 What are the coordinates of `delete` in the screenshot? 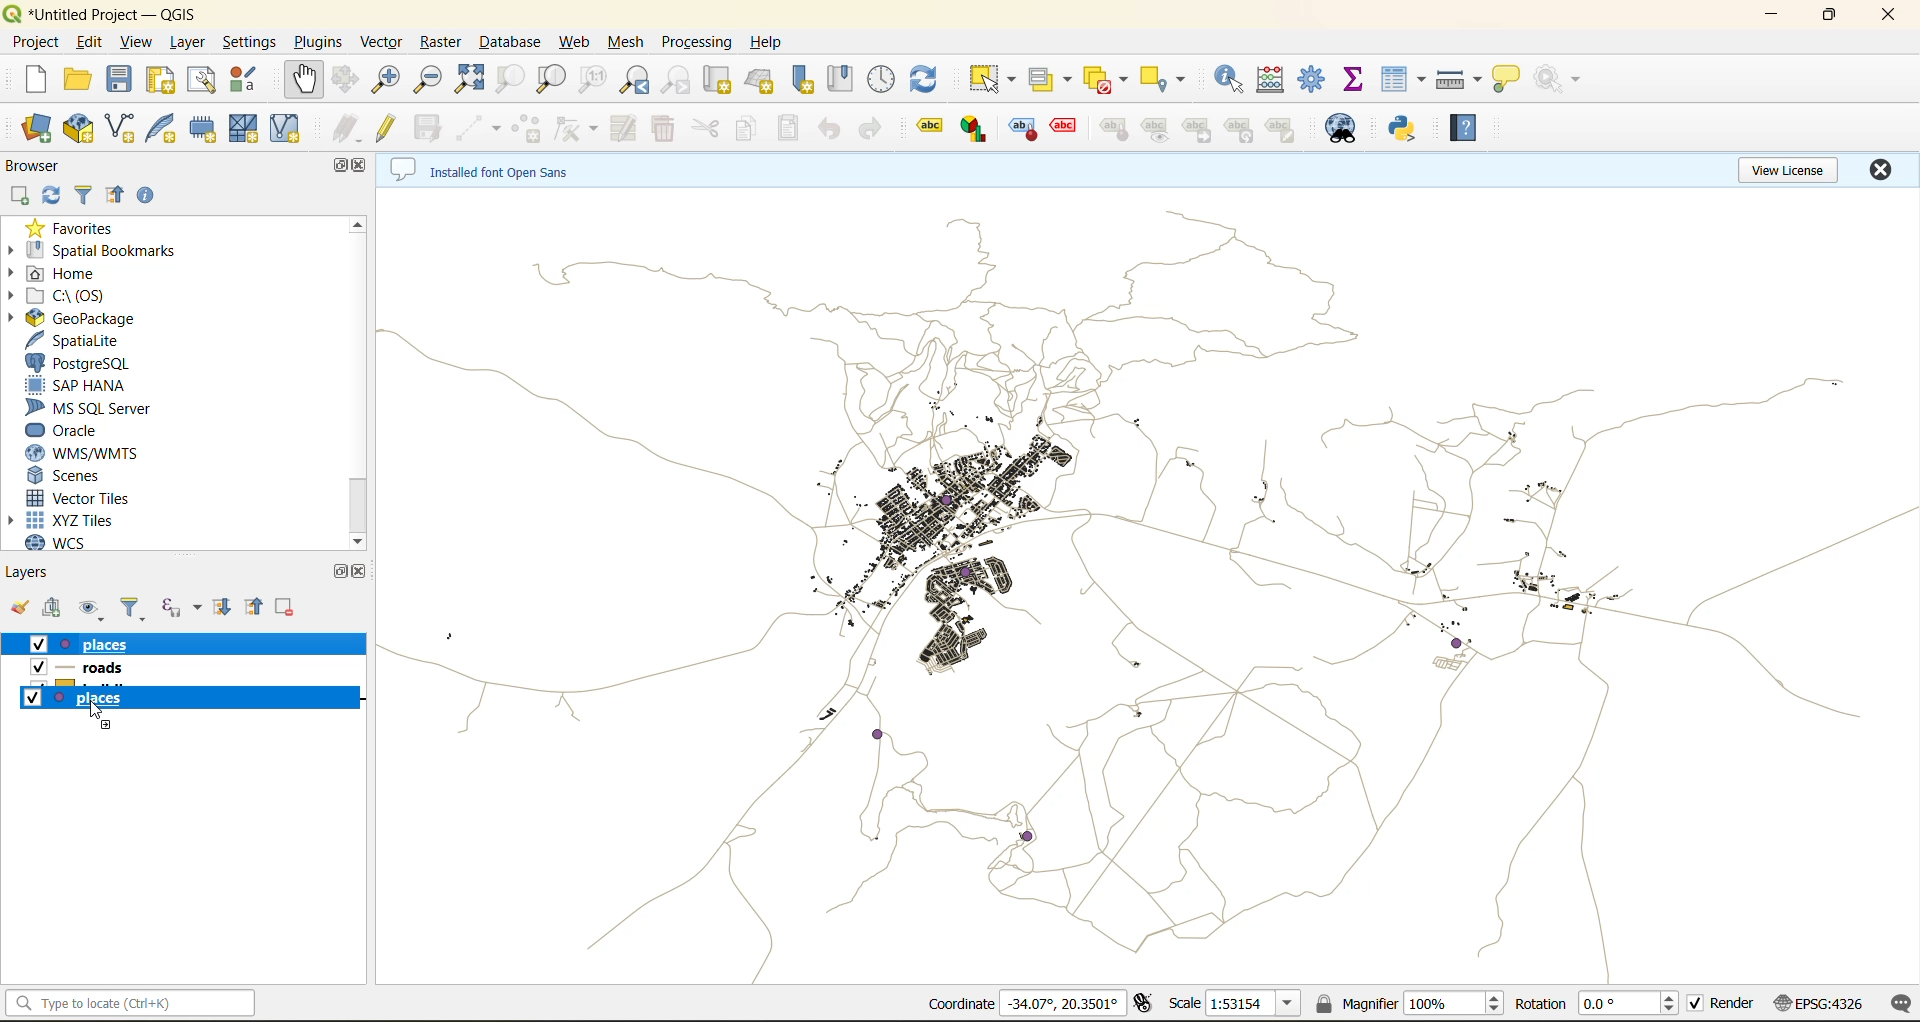 It's located at (663, 131).